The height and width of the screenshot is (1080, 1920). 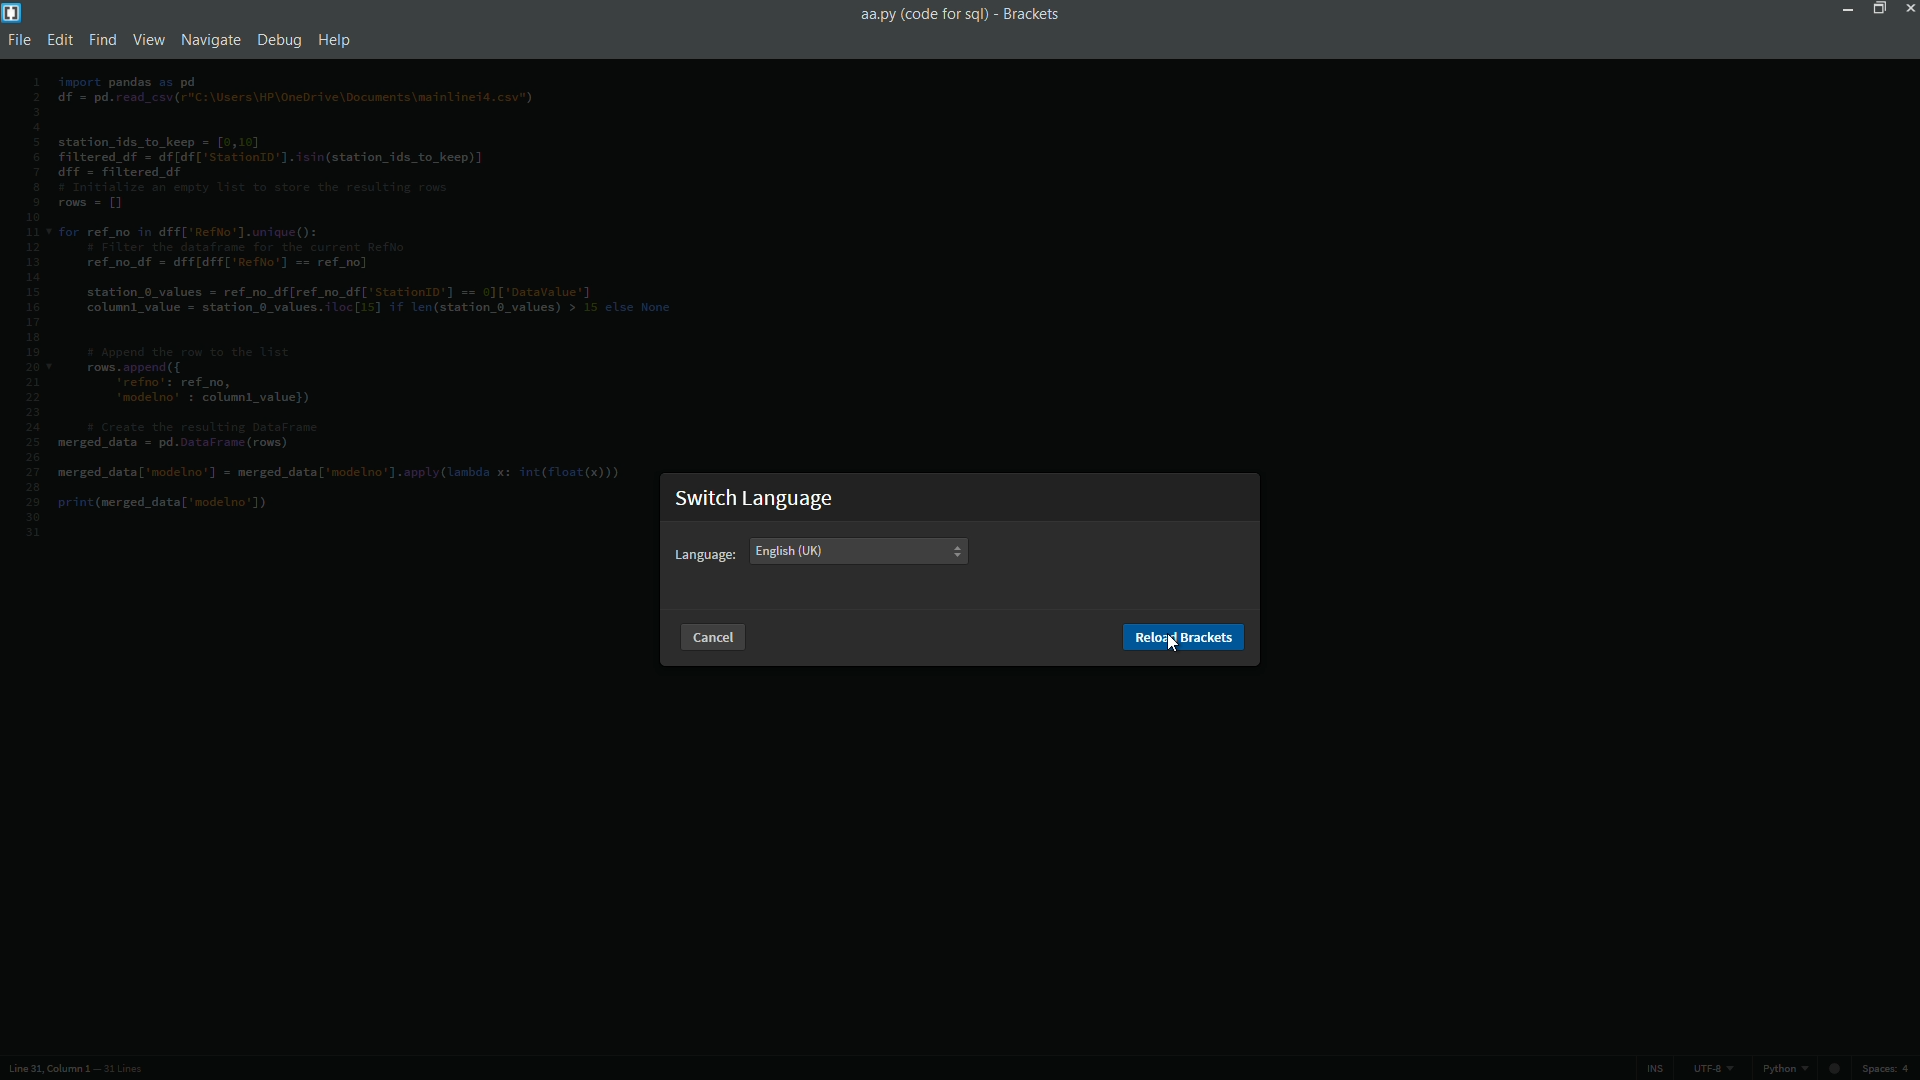 I want to click on line numbers, so click(x=32, y=307).